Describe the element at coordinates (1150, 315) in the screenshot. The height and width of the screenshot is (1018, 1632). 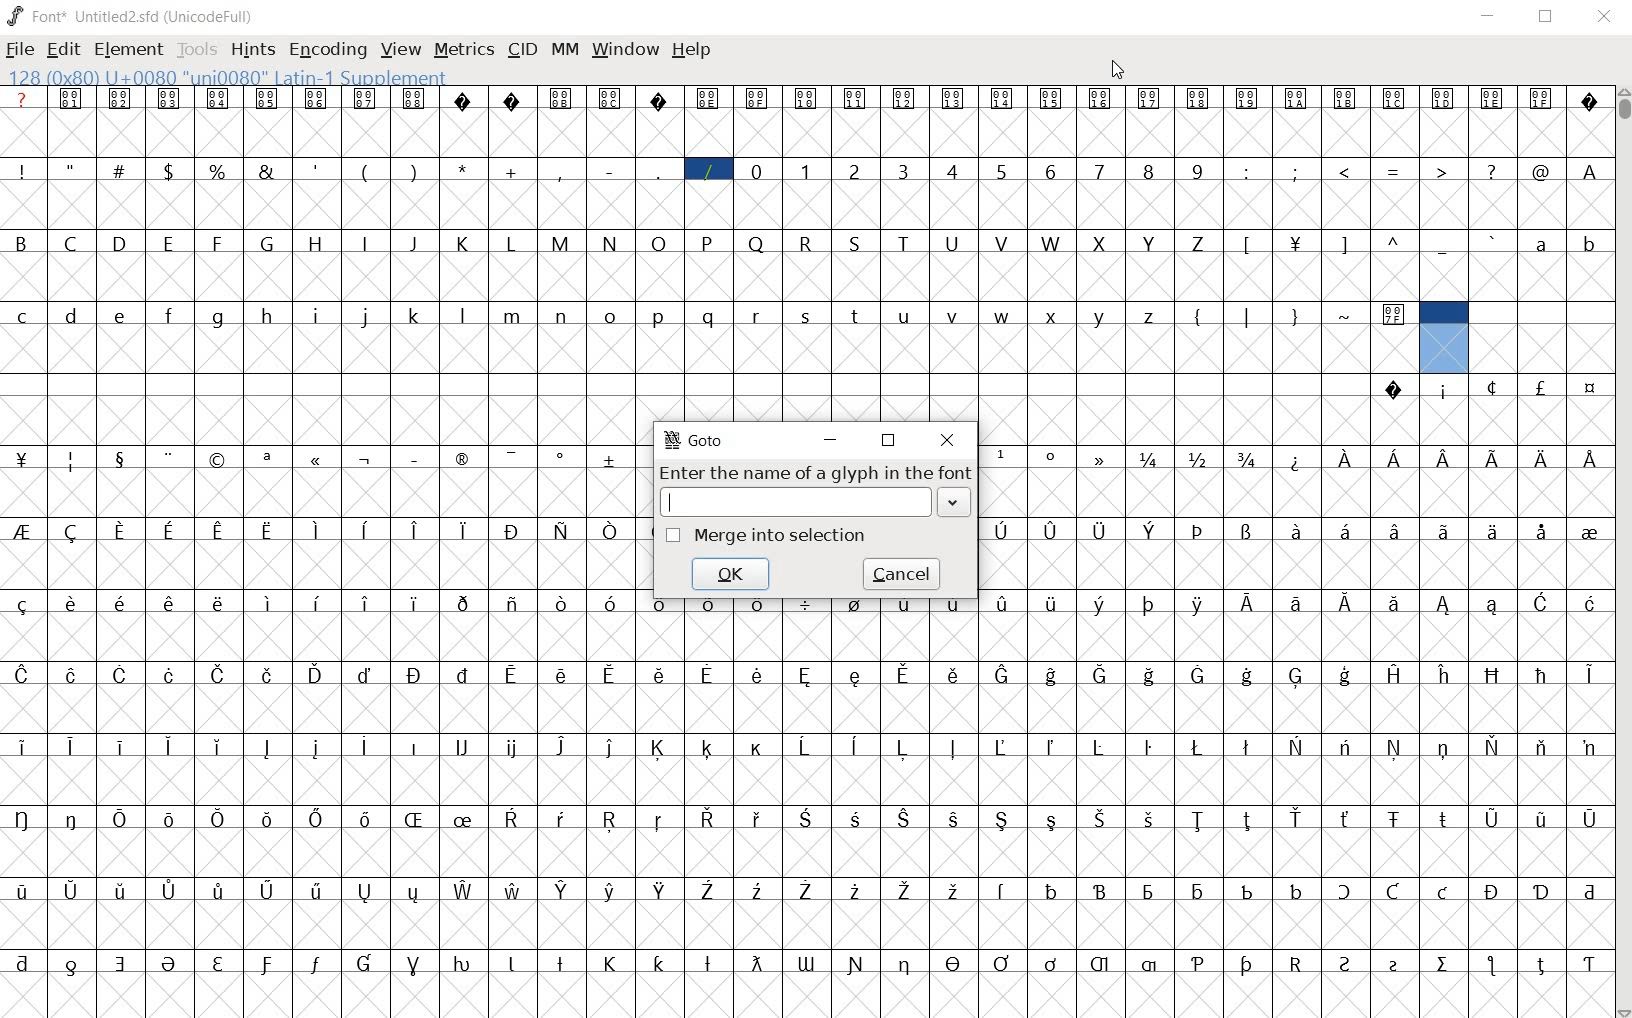
I see `z` at that location.